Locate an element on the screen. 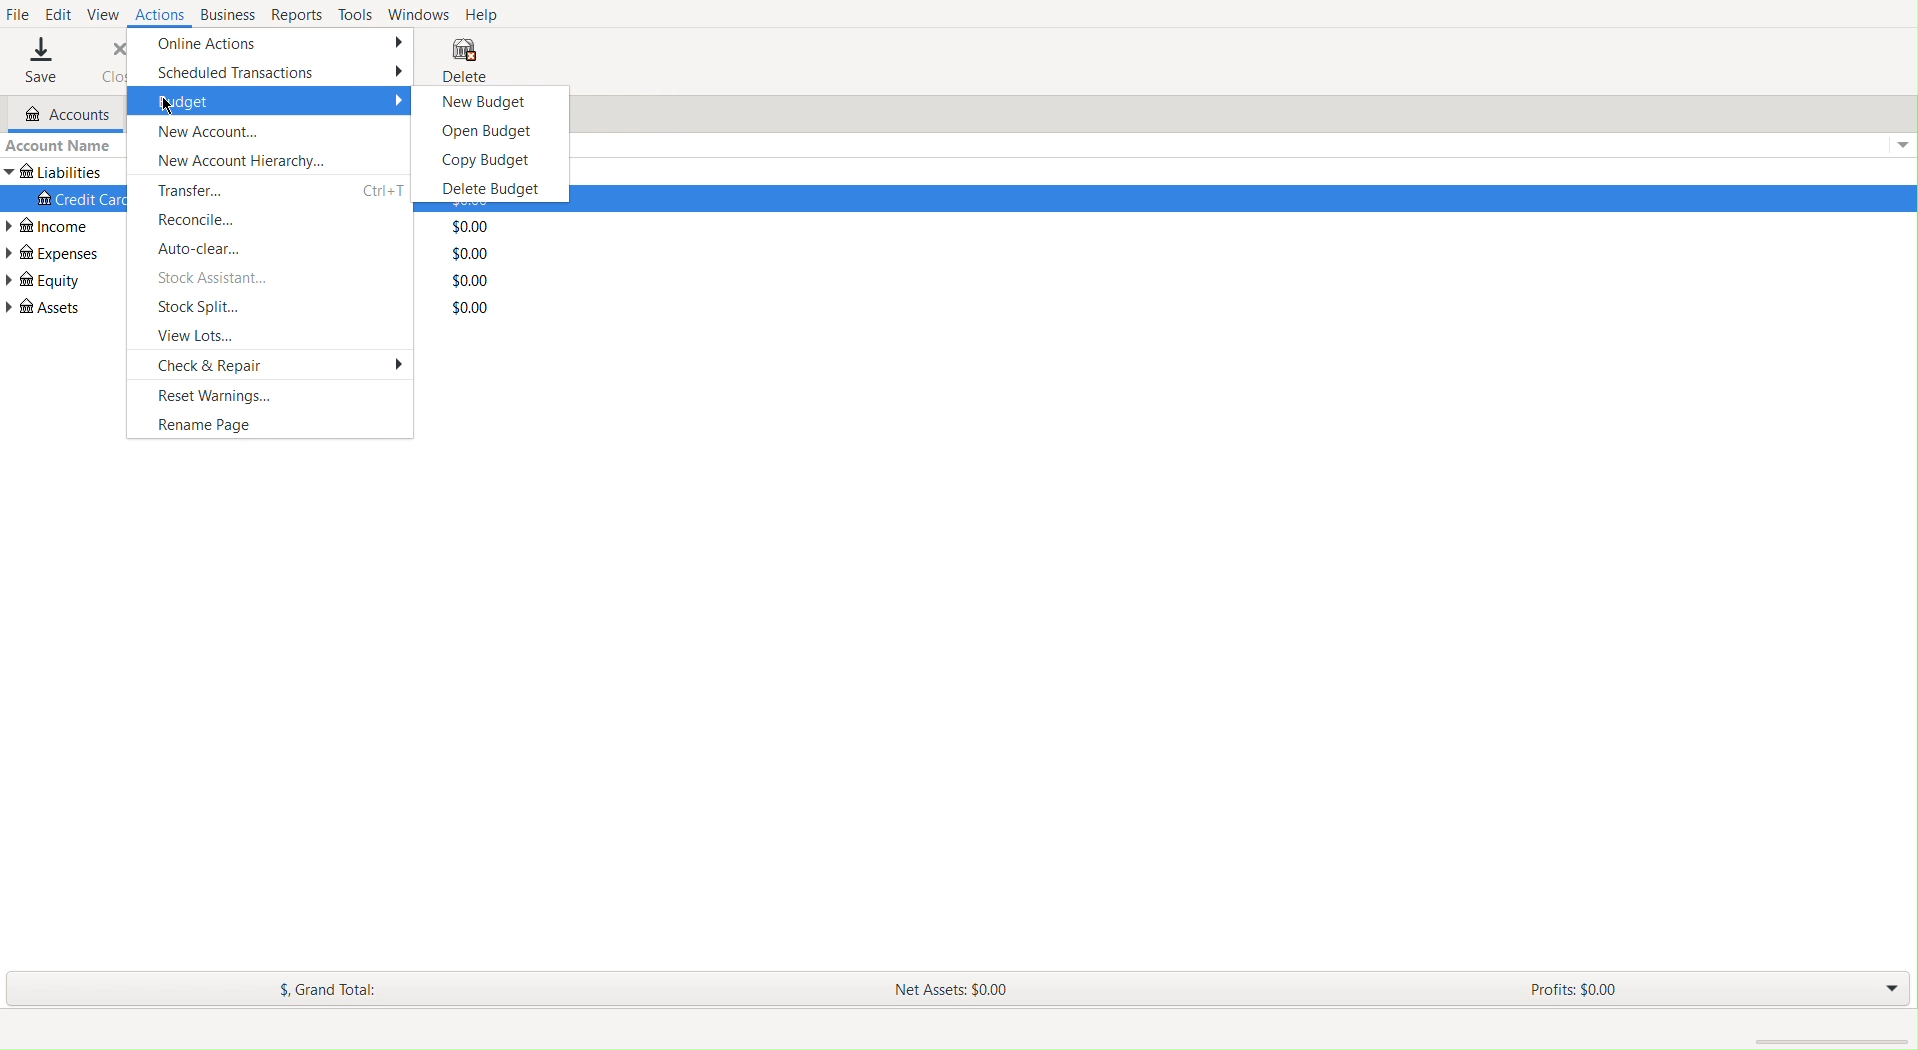 The width and height of the screenshot is (1918, 1050). Reconcile is located at coordinates (202, 217).